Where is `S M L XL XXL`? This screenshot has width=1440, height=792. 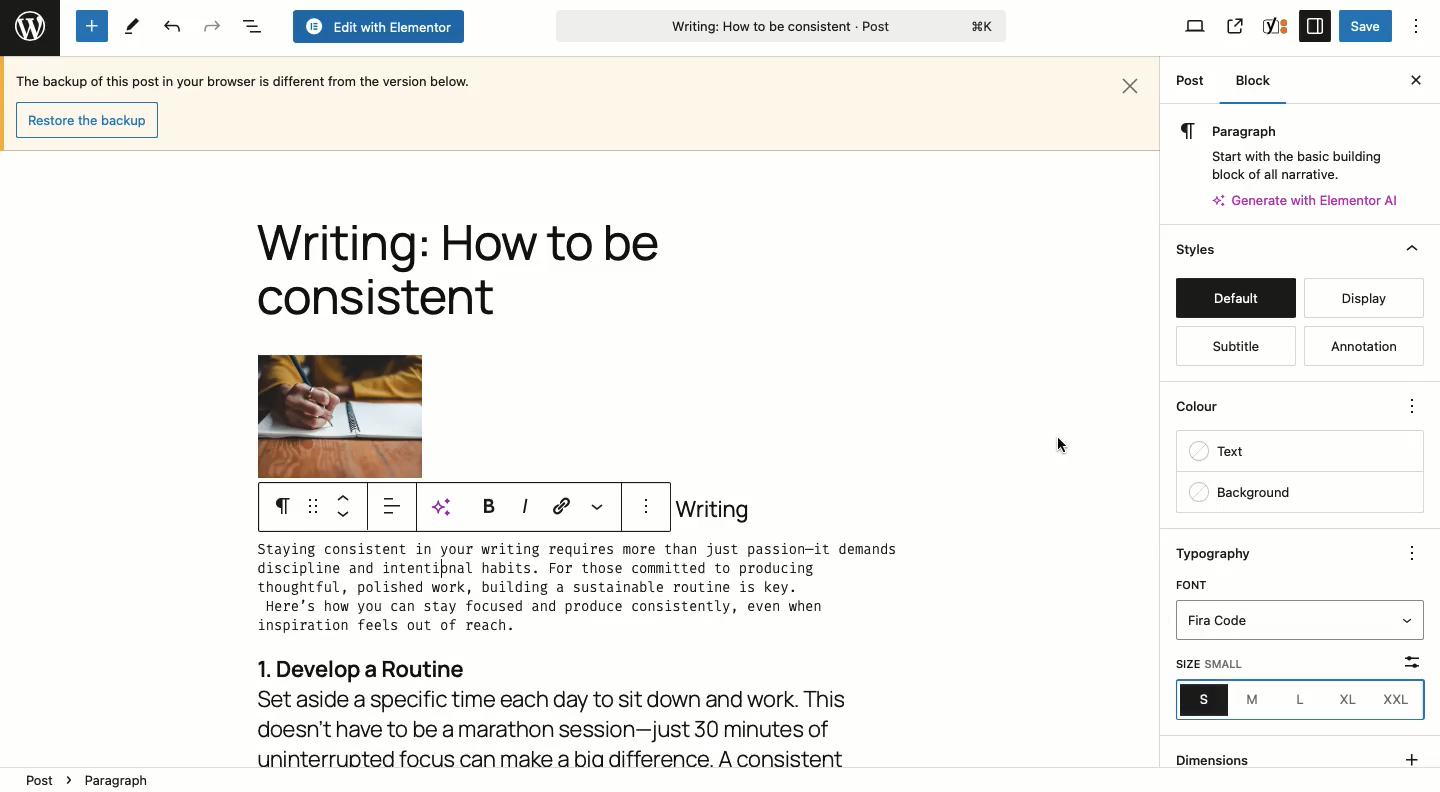
S M L XL XXL is located at coordinates (1296, 701).